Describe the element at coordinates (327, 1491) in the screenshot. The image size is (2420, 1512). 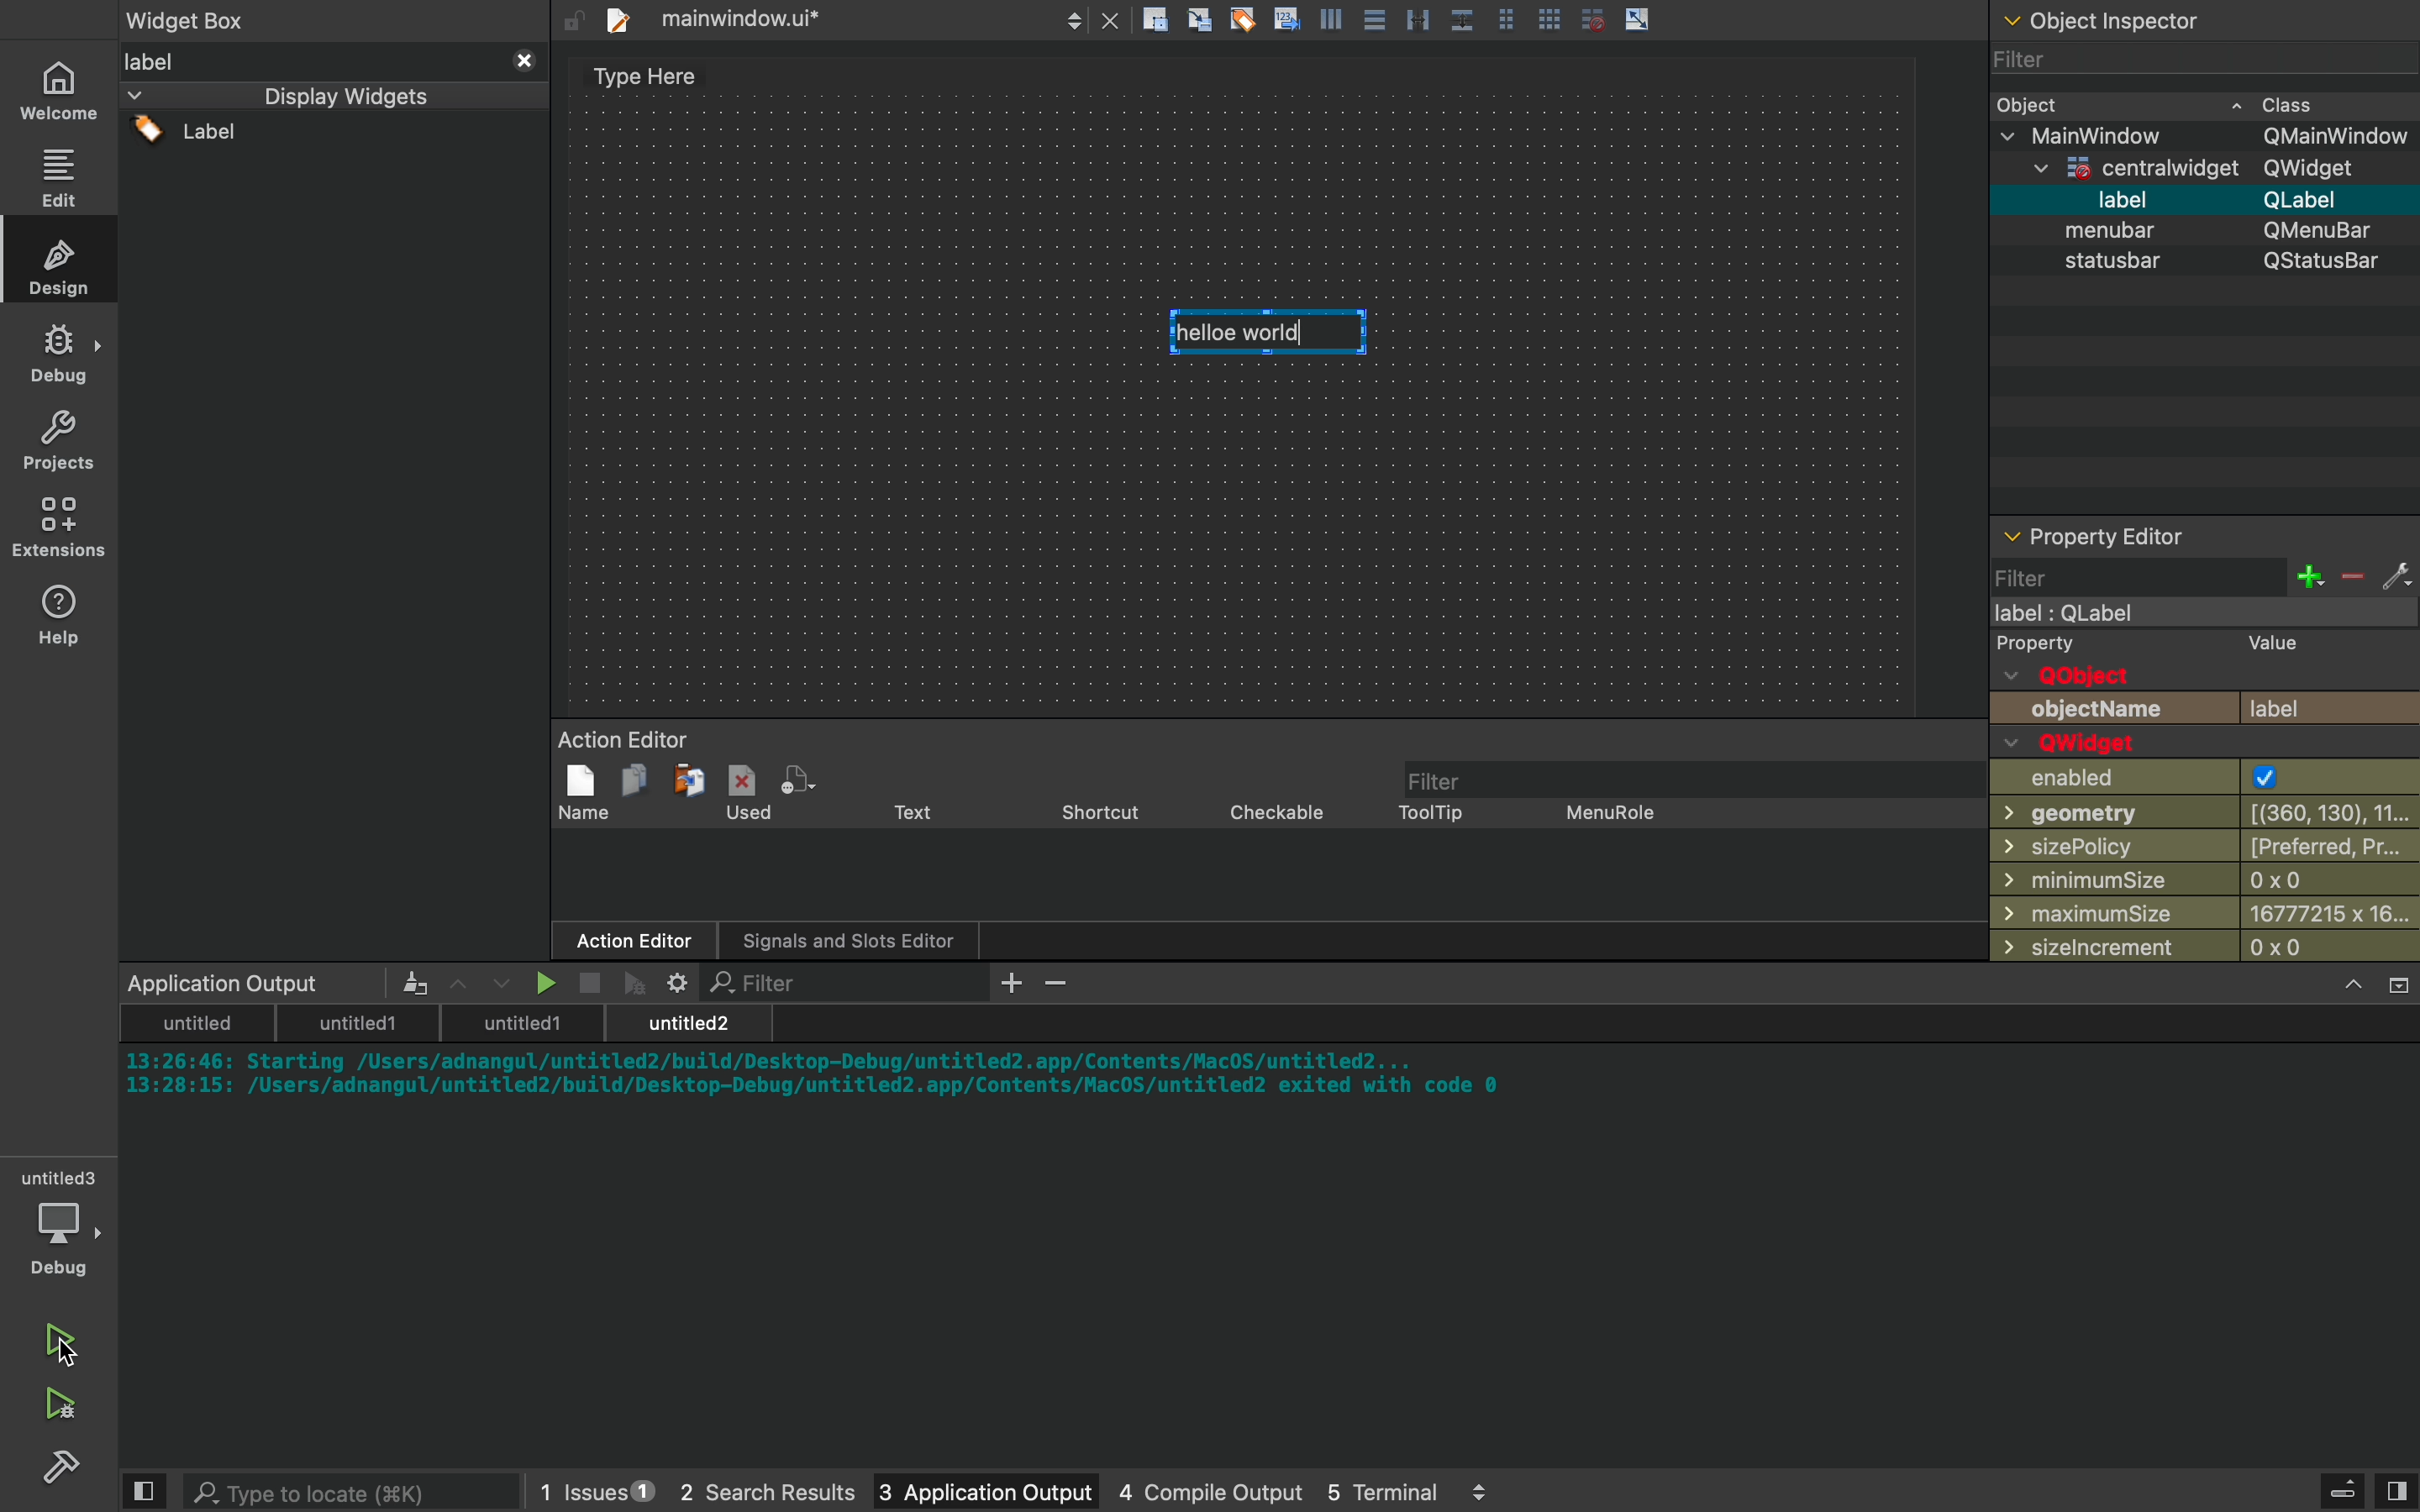
I see `search bar` at that location.